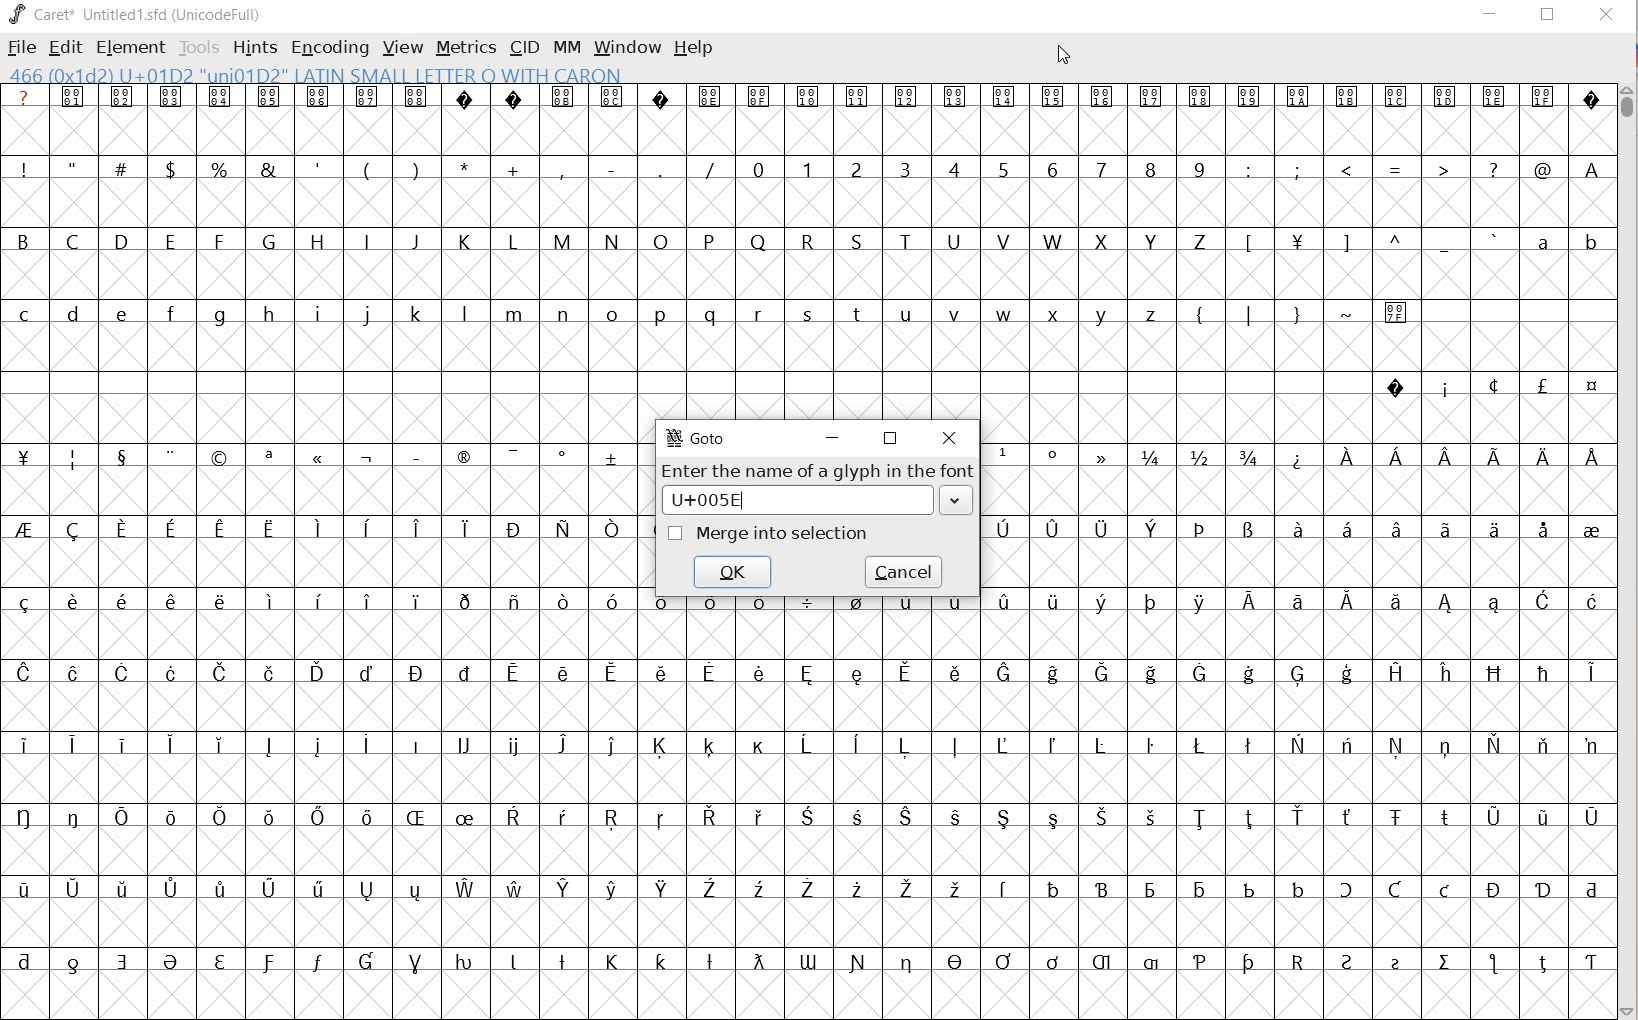 The width and height of the screenshot is (1638, 1020). Describe the element at coordinates (20, 49) in the screenshot. I see `FILE` at that location.